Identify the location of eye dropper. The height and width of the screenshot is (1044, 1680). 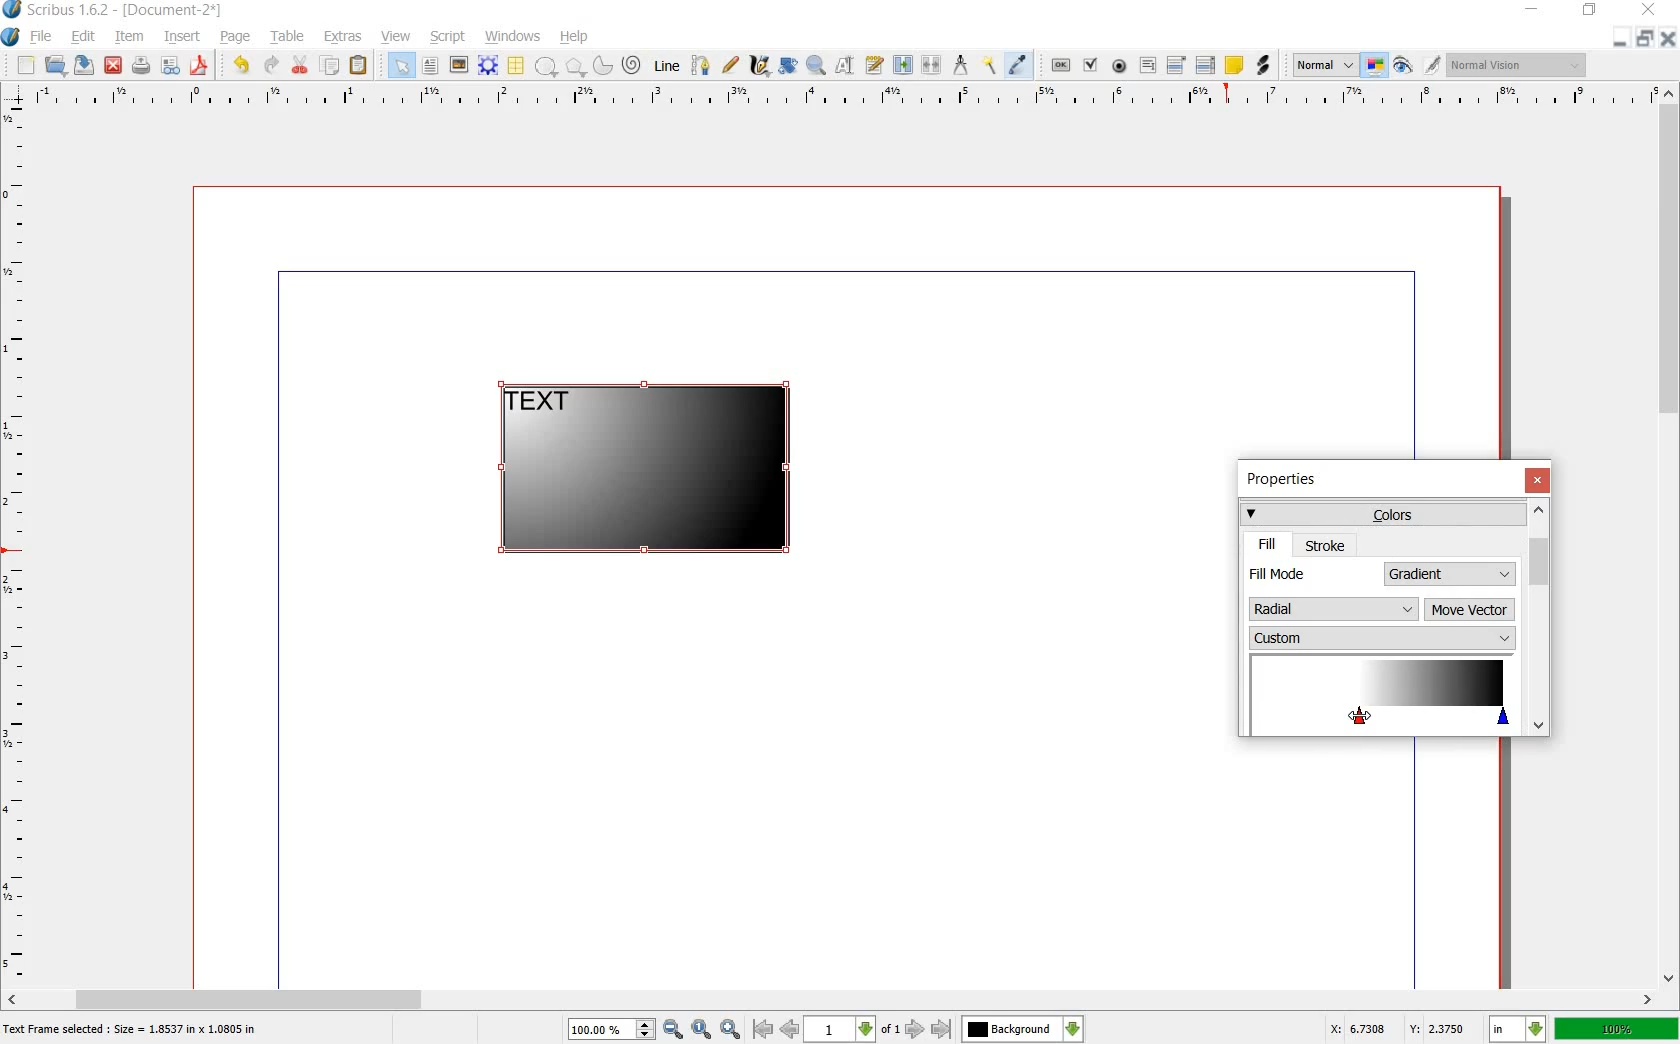
(1019, 66).